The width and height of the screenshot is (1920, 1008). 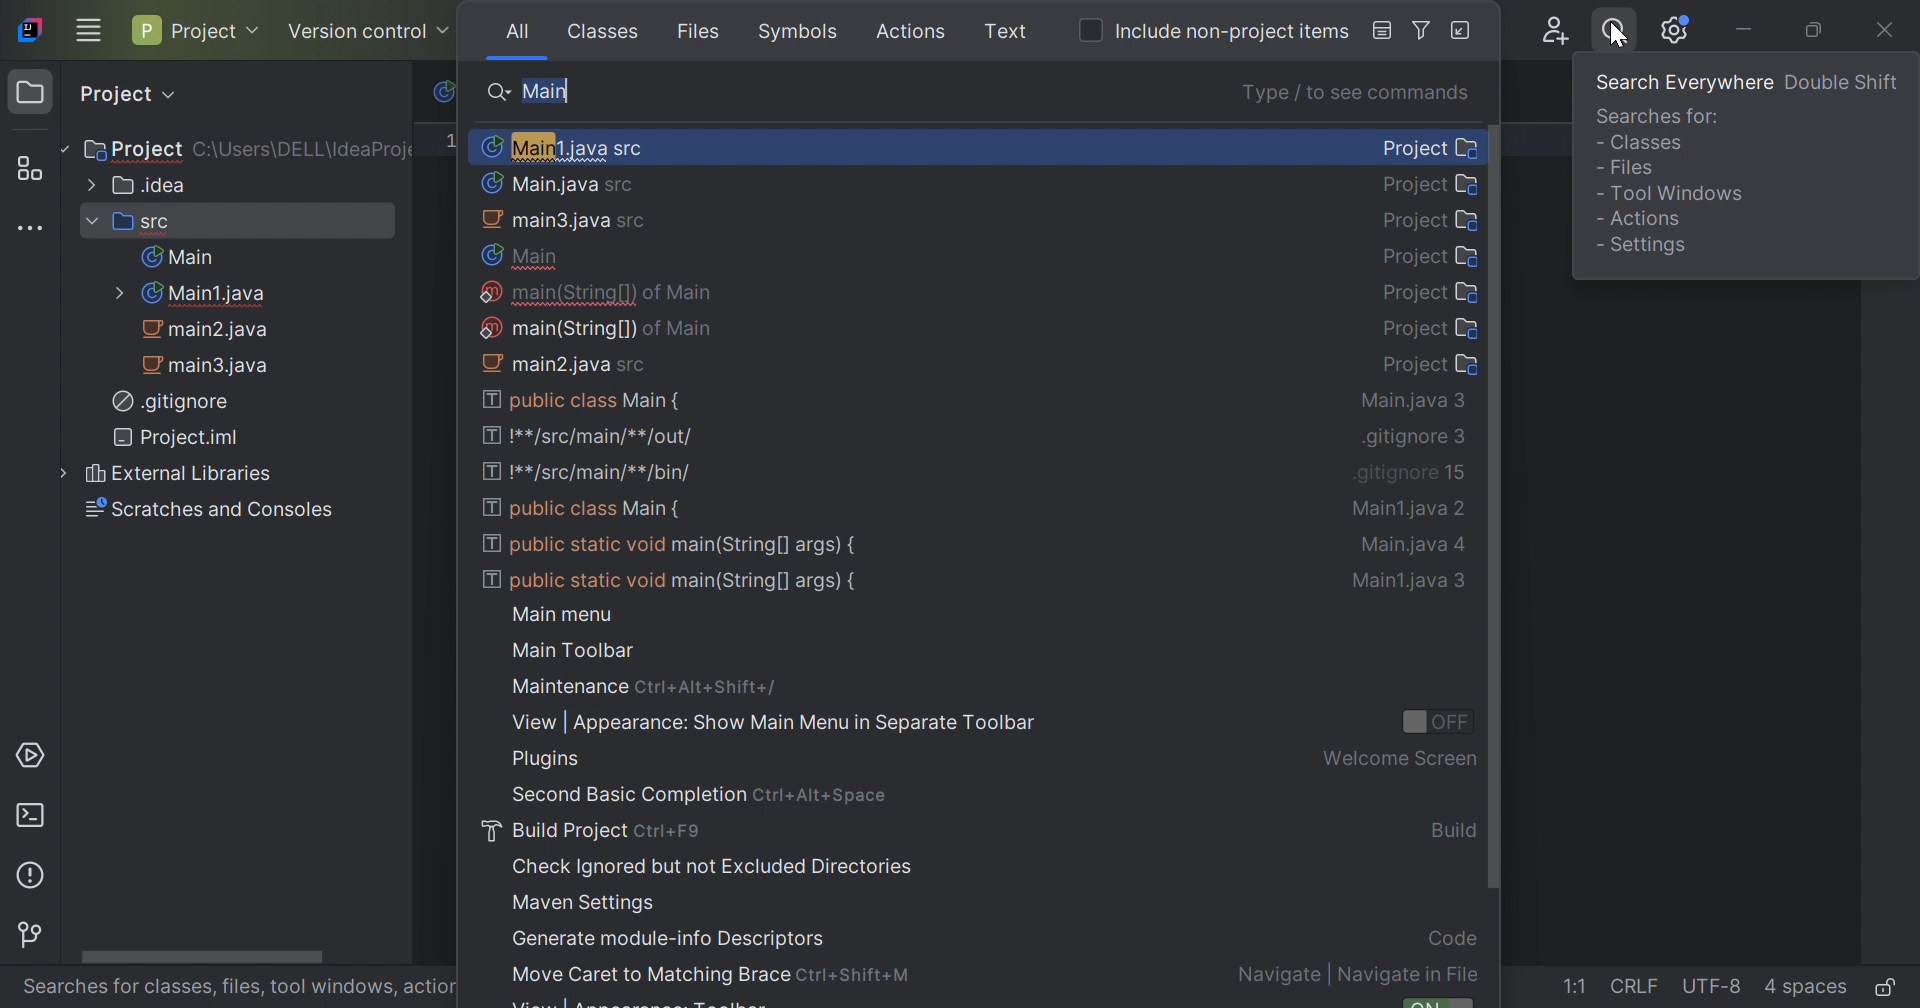 I want to click on - Files, so click(x=1627, y=174).